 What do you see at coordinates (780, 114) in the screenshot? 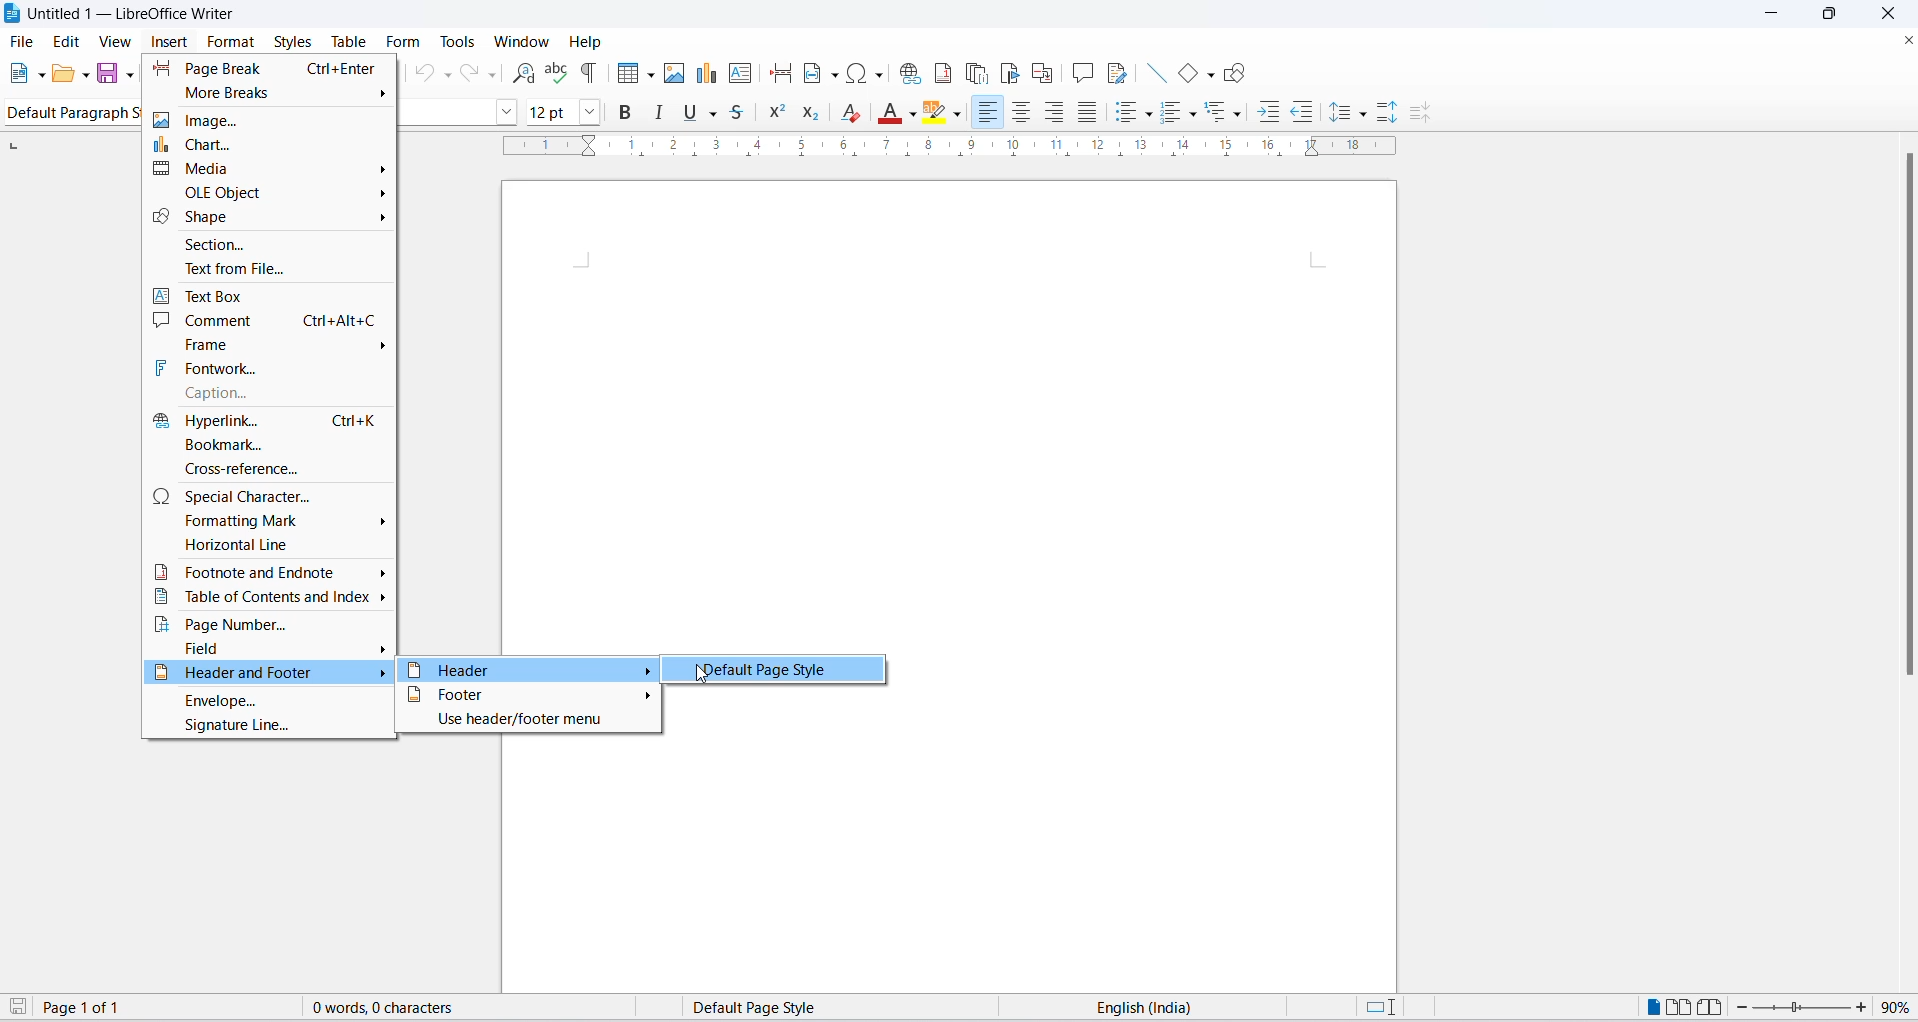
I see `superscript` at bounding box center [780, 114].